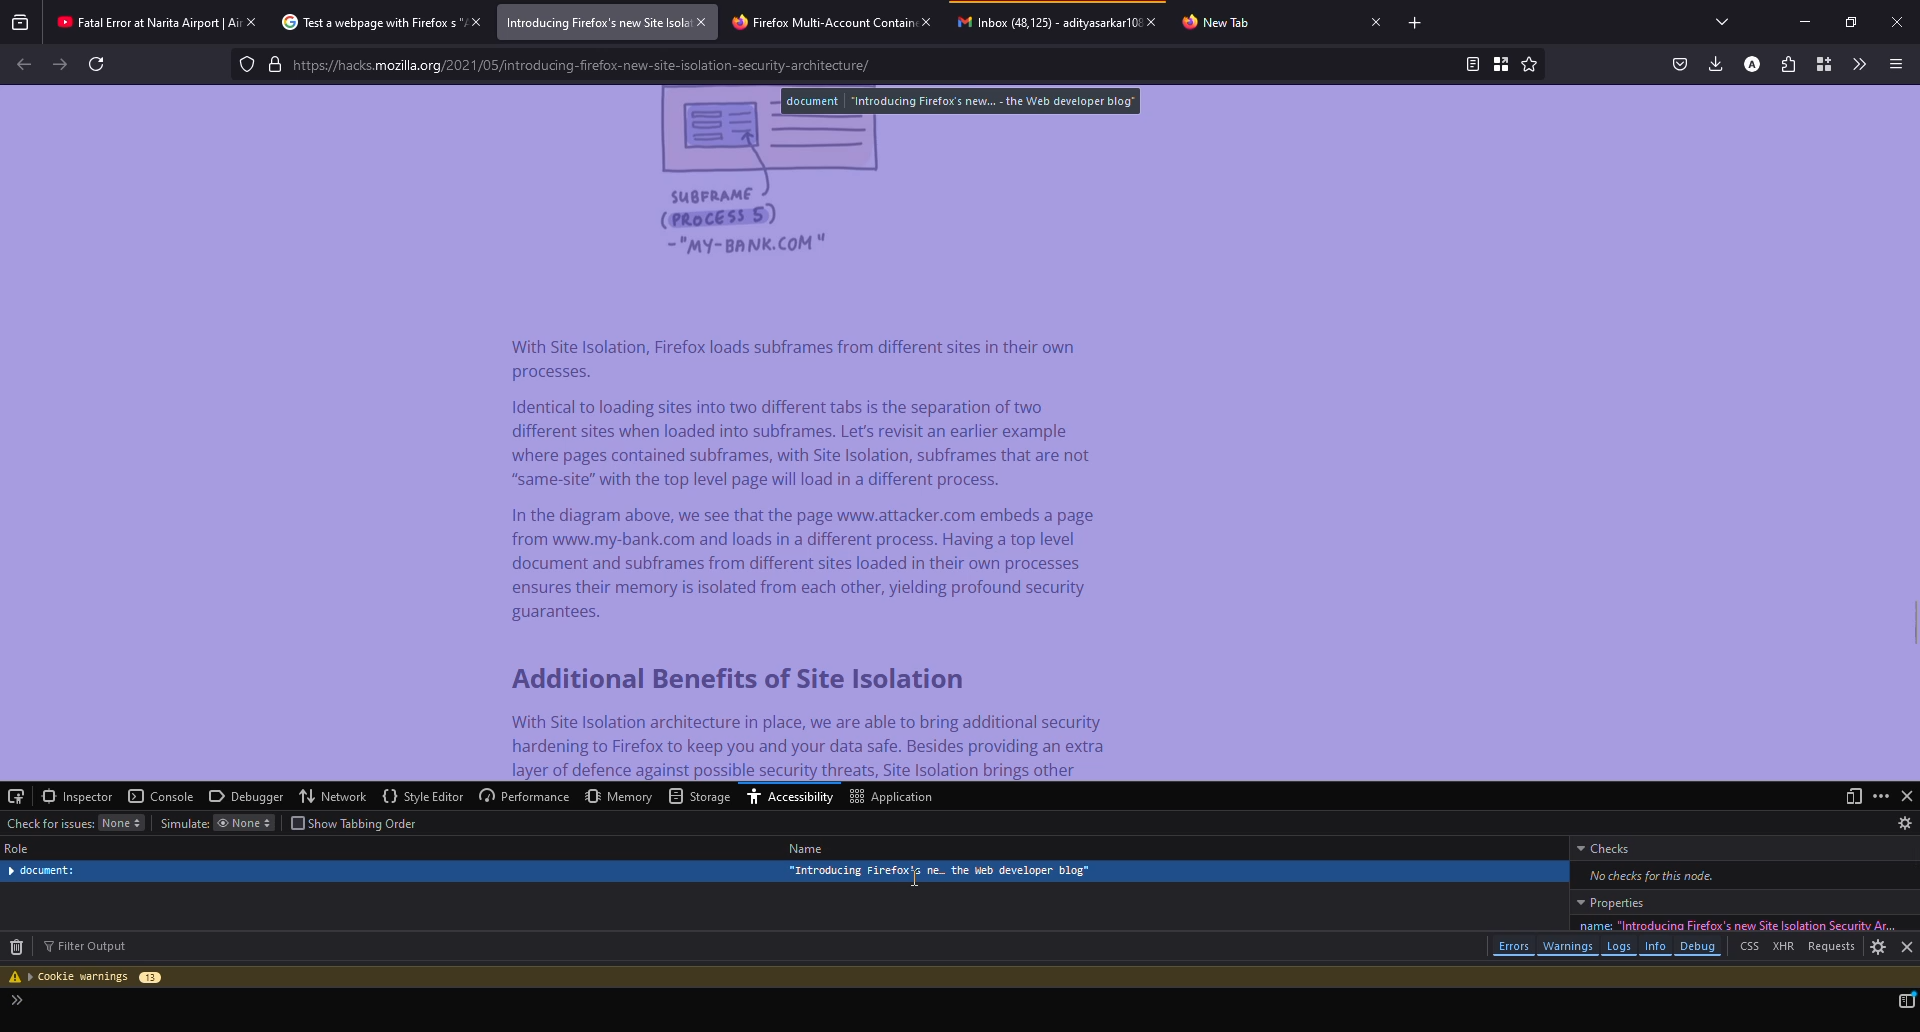  Describe the element at coordinates (244, 824) in the screenshot. I see `none` at that location.